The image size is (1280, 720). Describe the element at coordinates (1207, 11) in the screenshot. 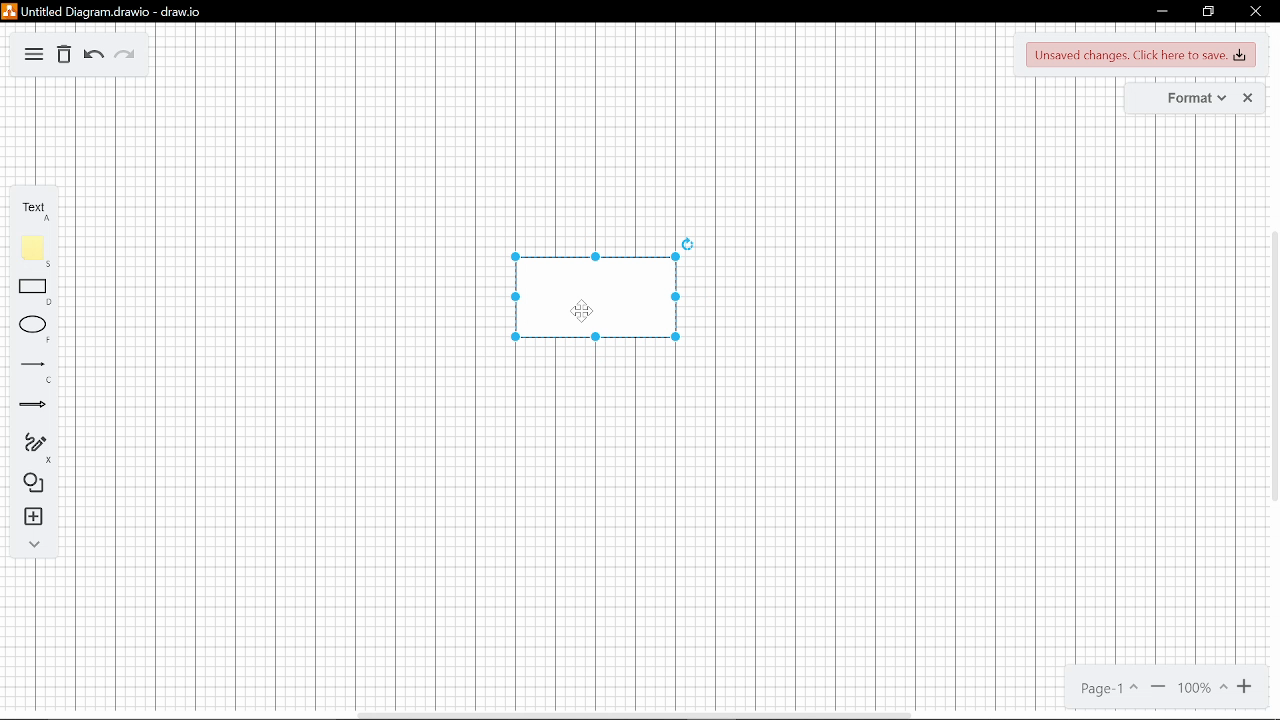

I see `maximize` at that location.